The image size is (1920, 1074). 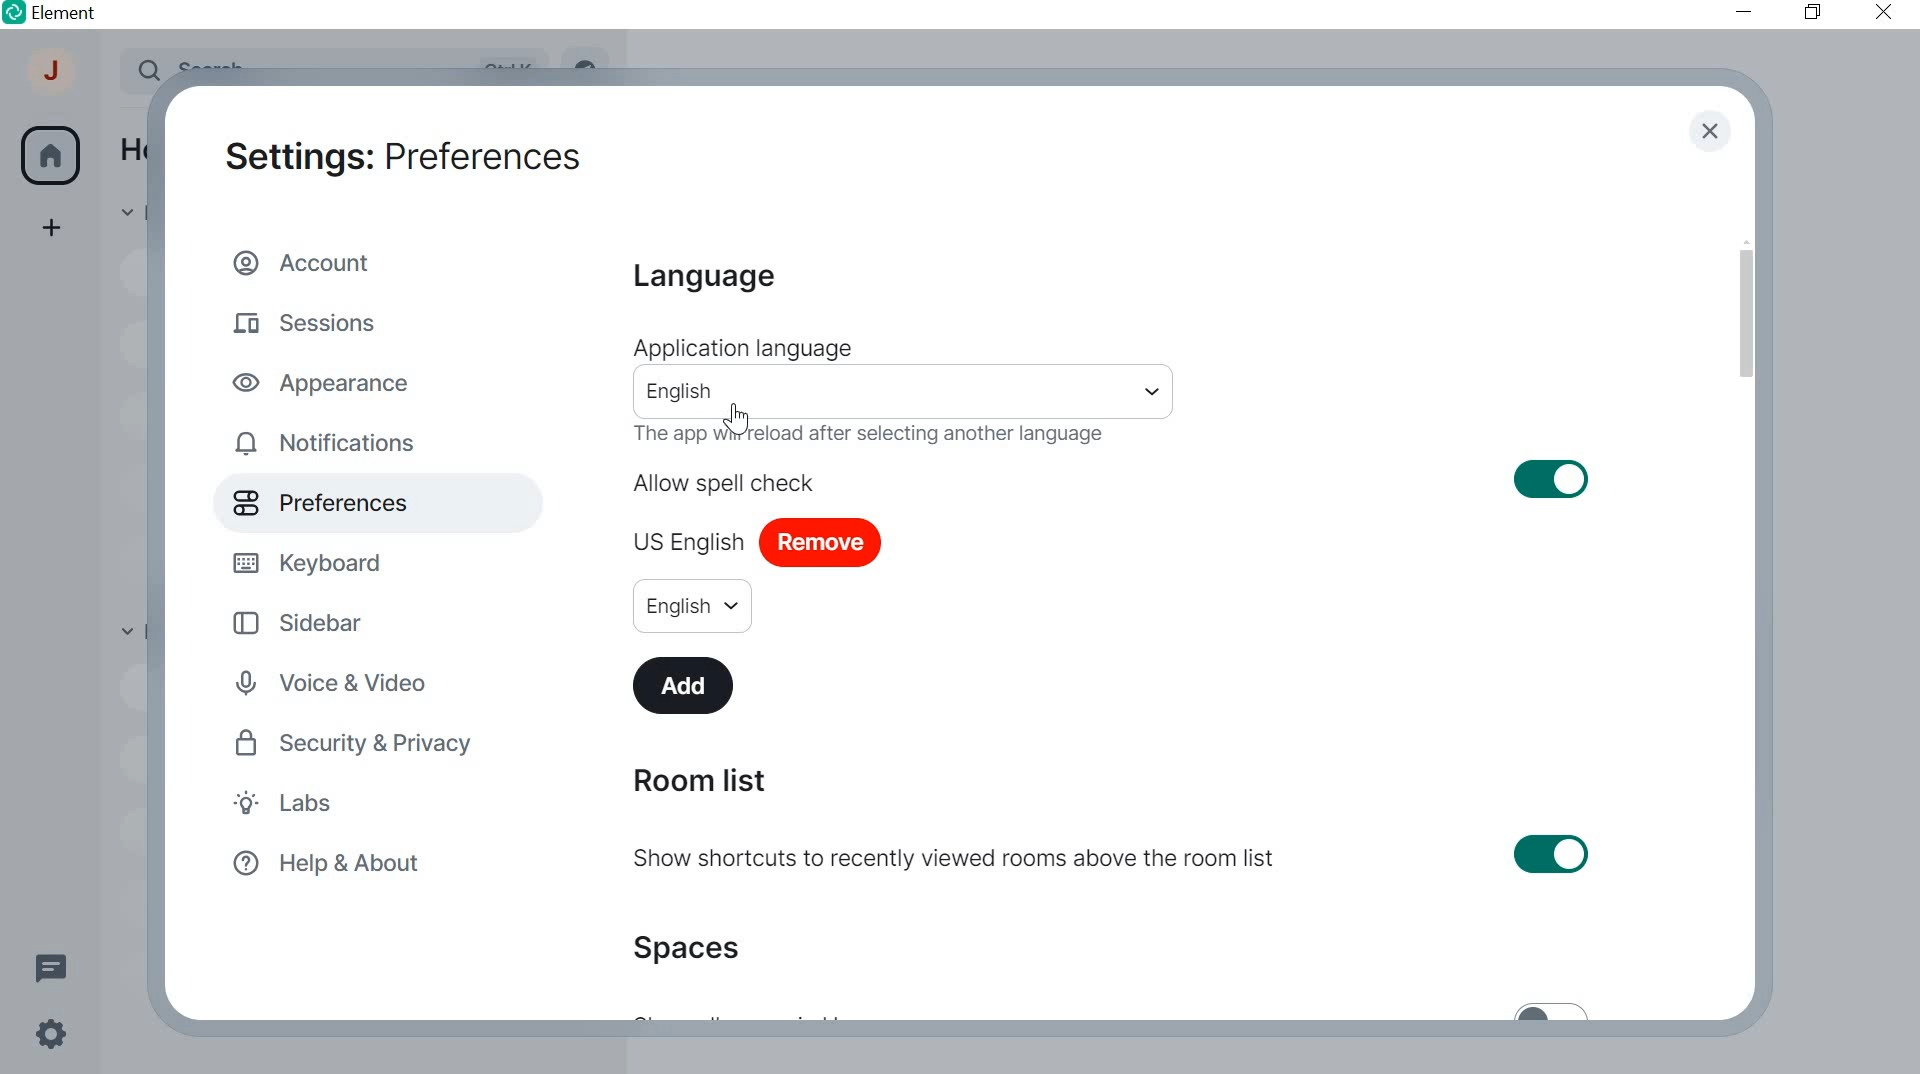 I want to click on KEYBOARD, so click(x=313, y=560).